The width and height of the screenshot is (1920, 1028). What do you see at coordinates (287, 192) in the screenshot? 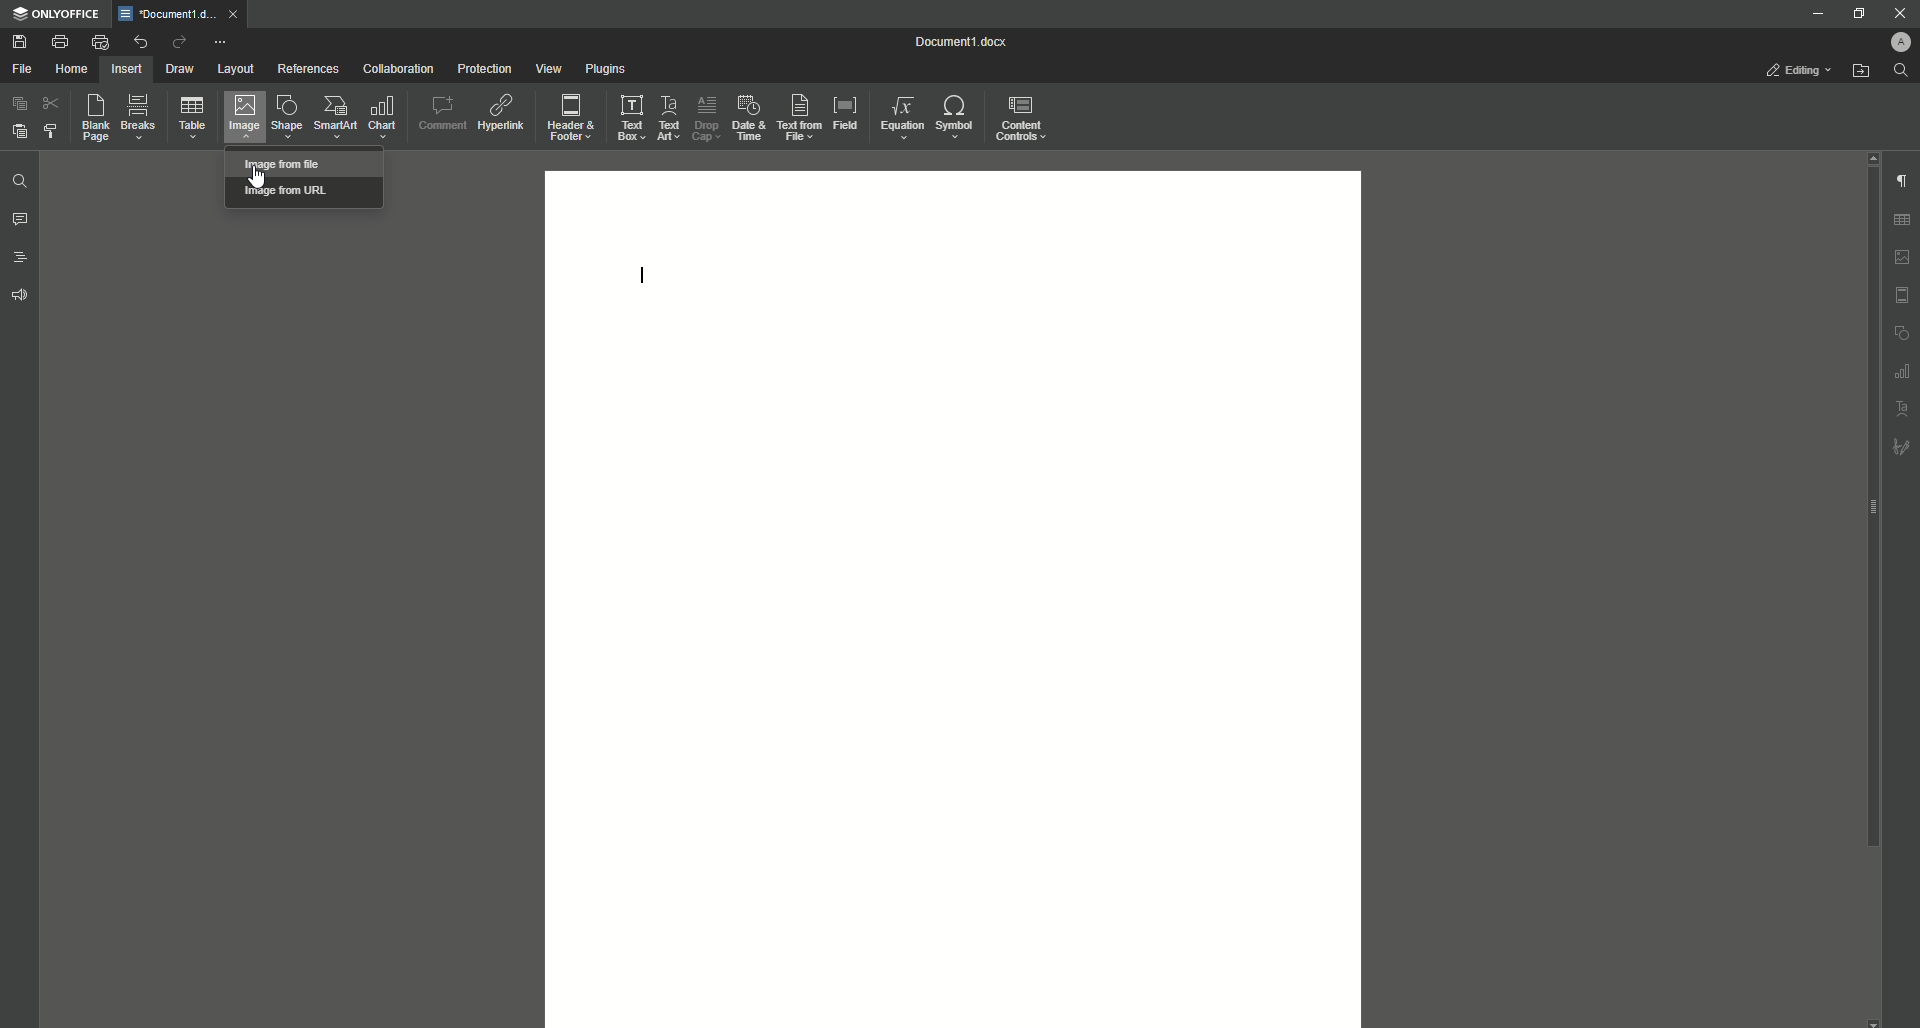
I see `Image from URL` at bounding box center [287, 192].